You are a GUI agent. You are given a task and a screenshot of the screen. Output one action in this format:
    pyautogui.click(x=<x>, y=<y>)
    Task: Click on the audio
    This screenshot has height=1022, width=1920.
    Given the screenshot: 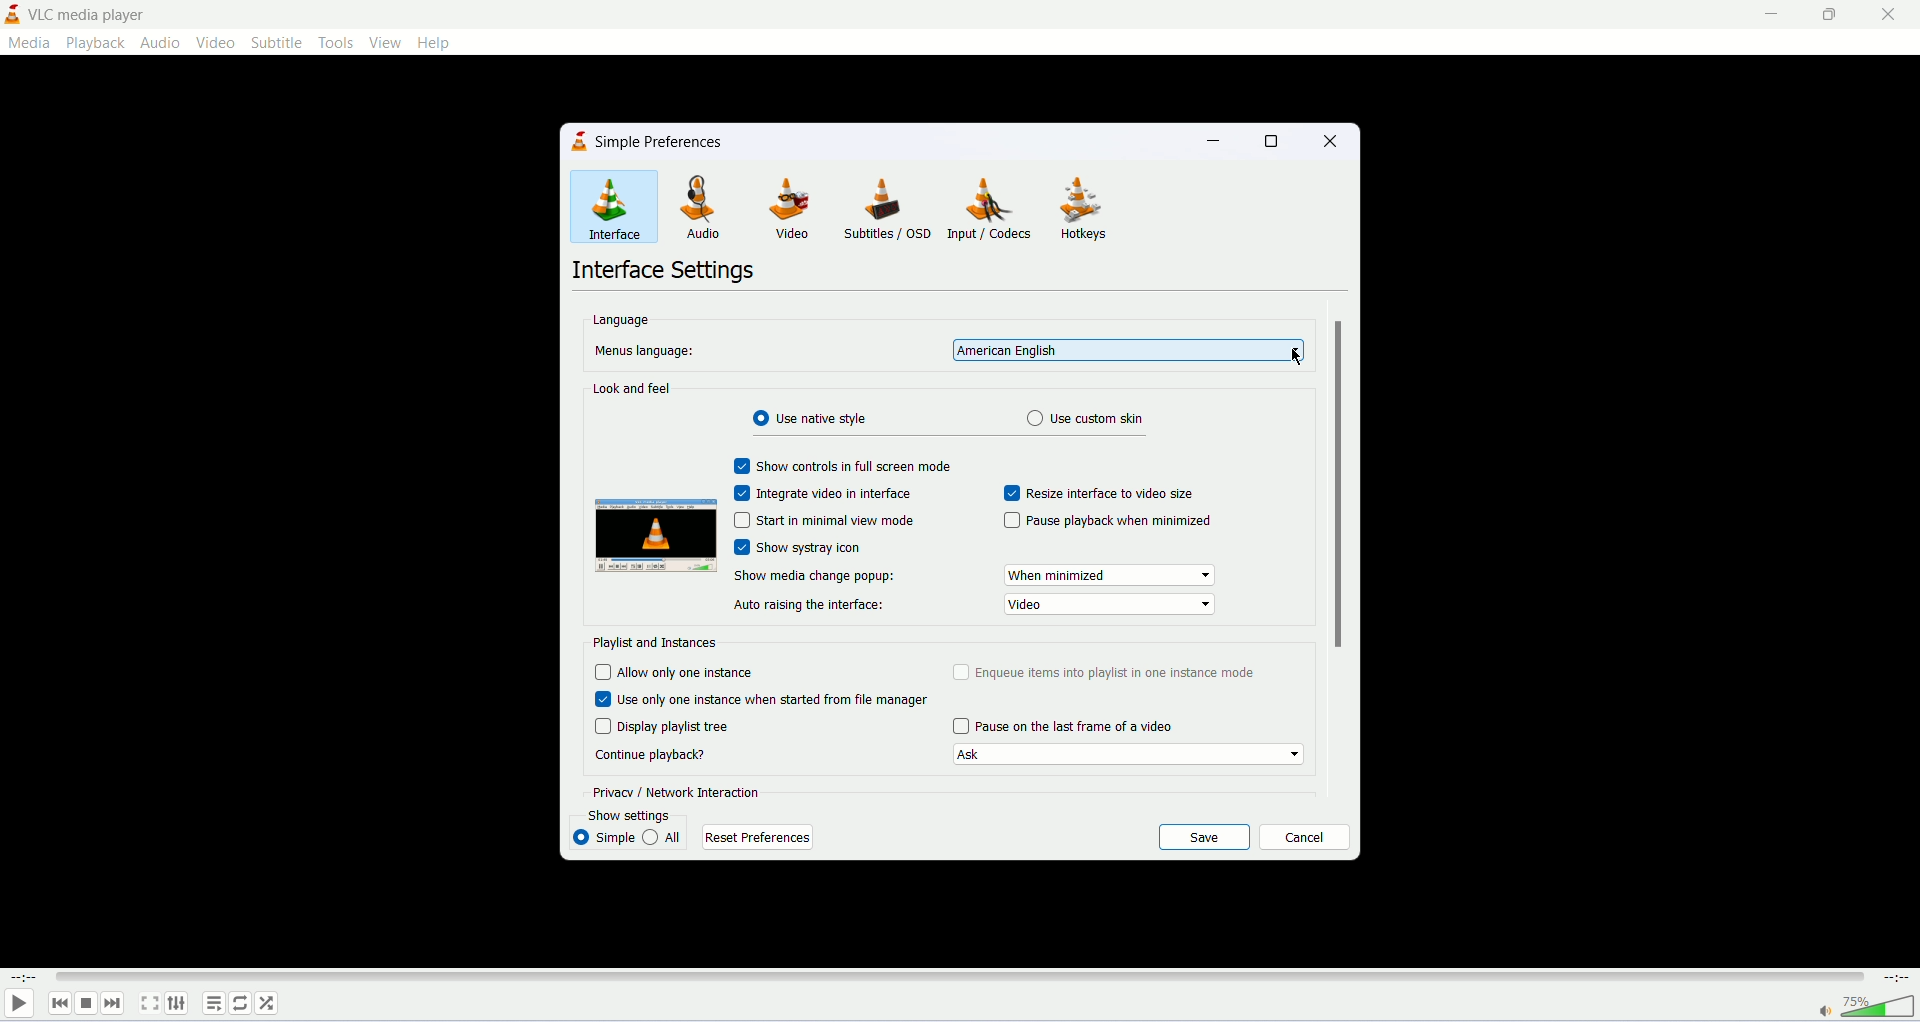 What is the action you would take?
    pyautogui.click(x=694, y=205)
    